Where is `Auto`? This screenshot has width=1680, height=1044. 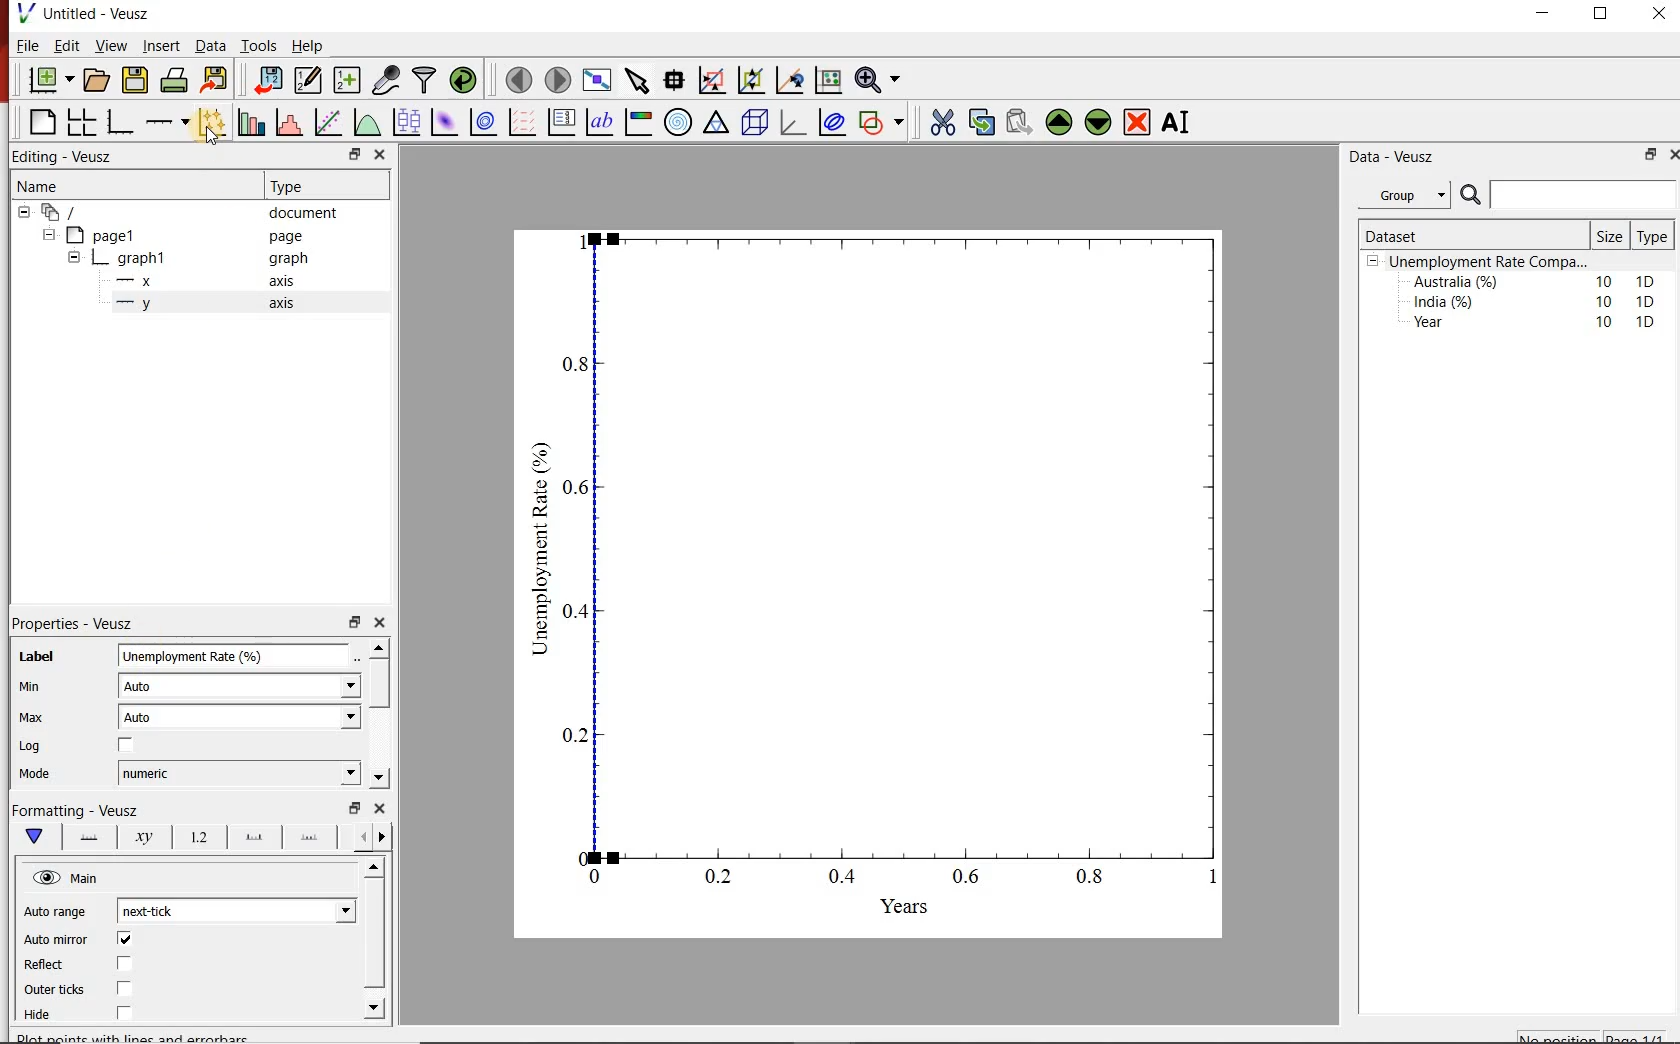
Auto is located at coordinates (241, 717).